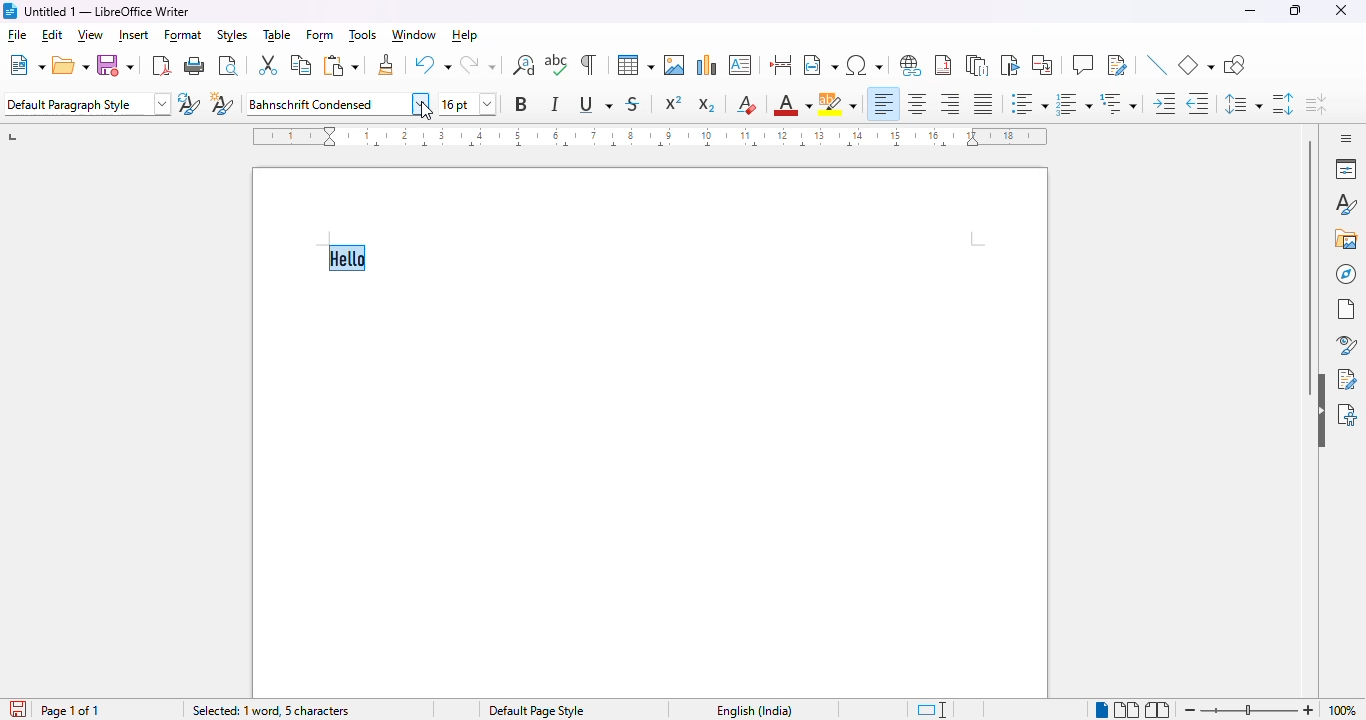  What do you see at coordinates (195, 66) in the screenshot?
I see `print` at bounding box center [195, 66].